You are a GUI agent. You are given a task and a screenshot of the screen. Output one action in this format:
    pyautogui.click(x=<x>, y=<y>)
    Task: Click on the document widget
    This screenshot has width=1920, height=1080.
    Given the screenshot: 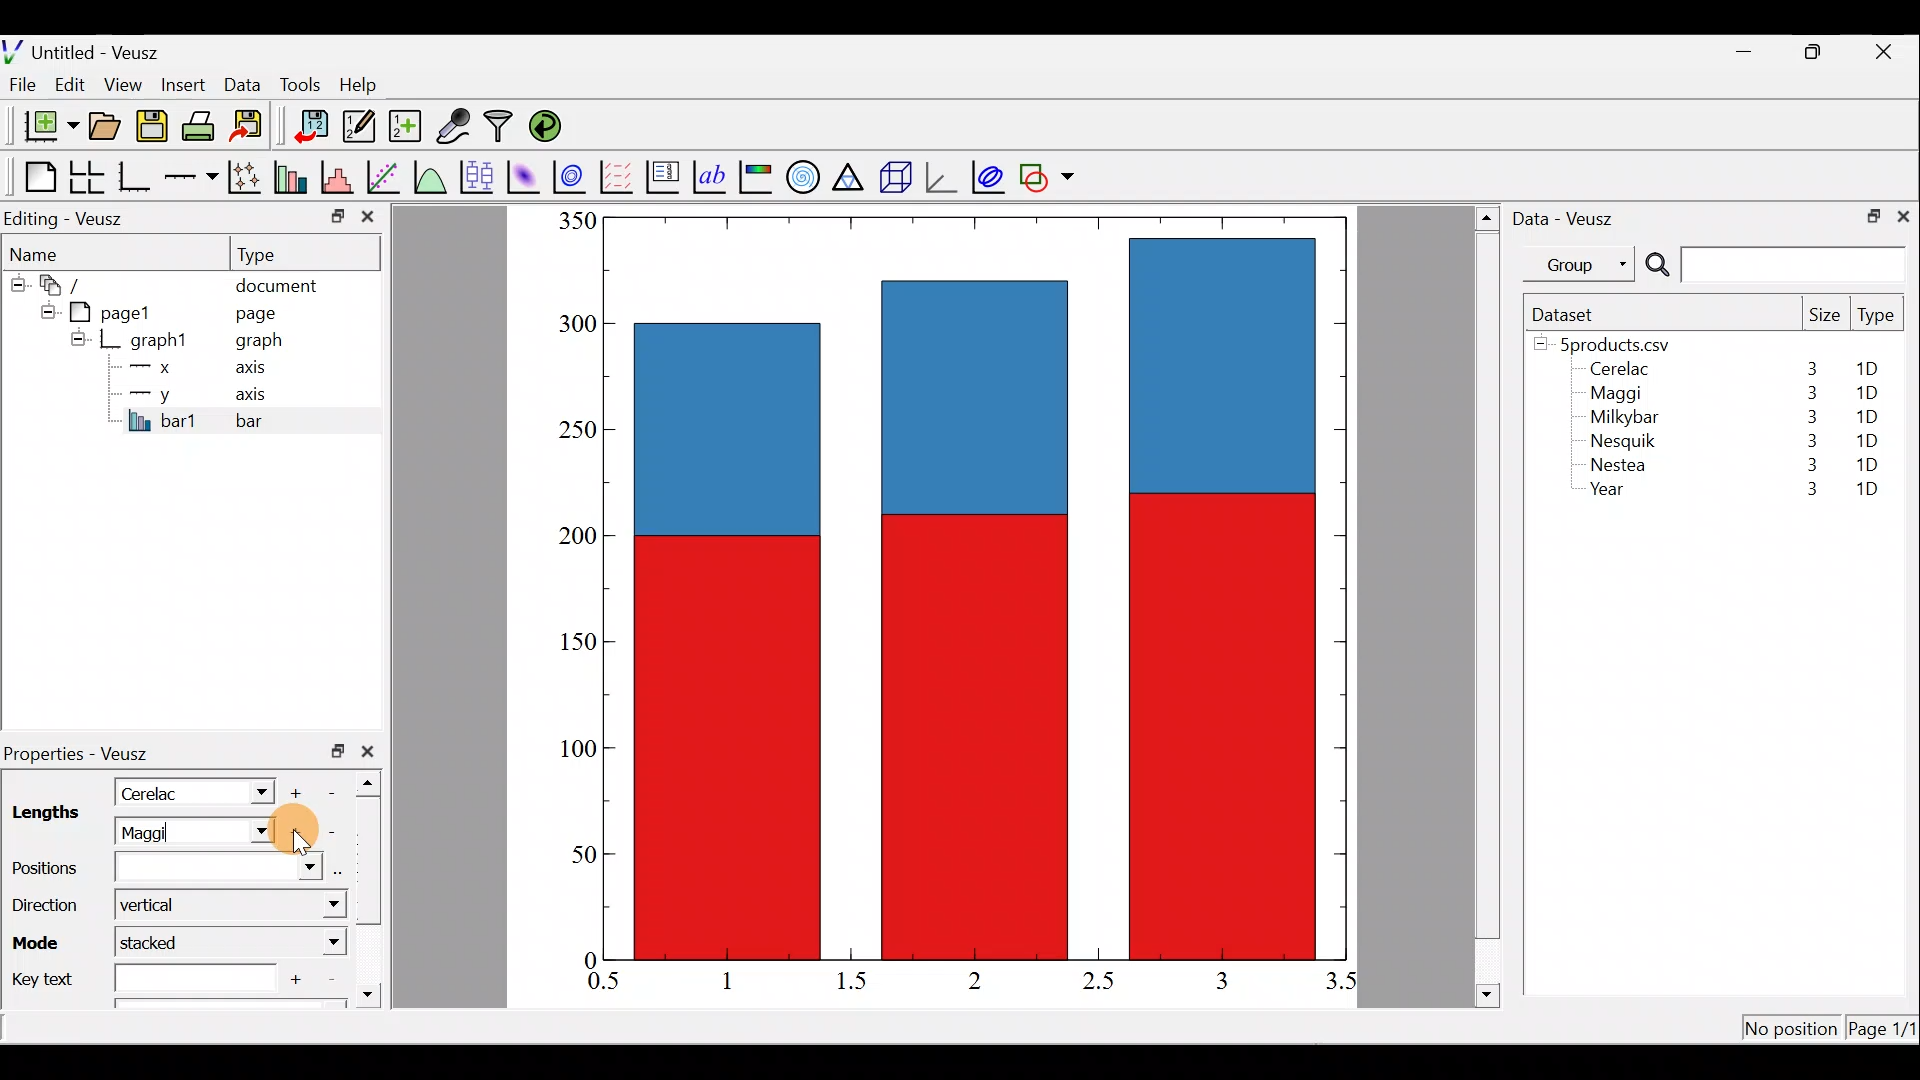 What is the action you would take?
    pyautogui.click(x=71, y=282)
    